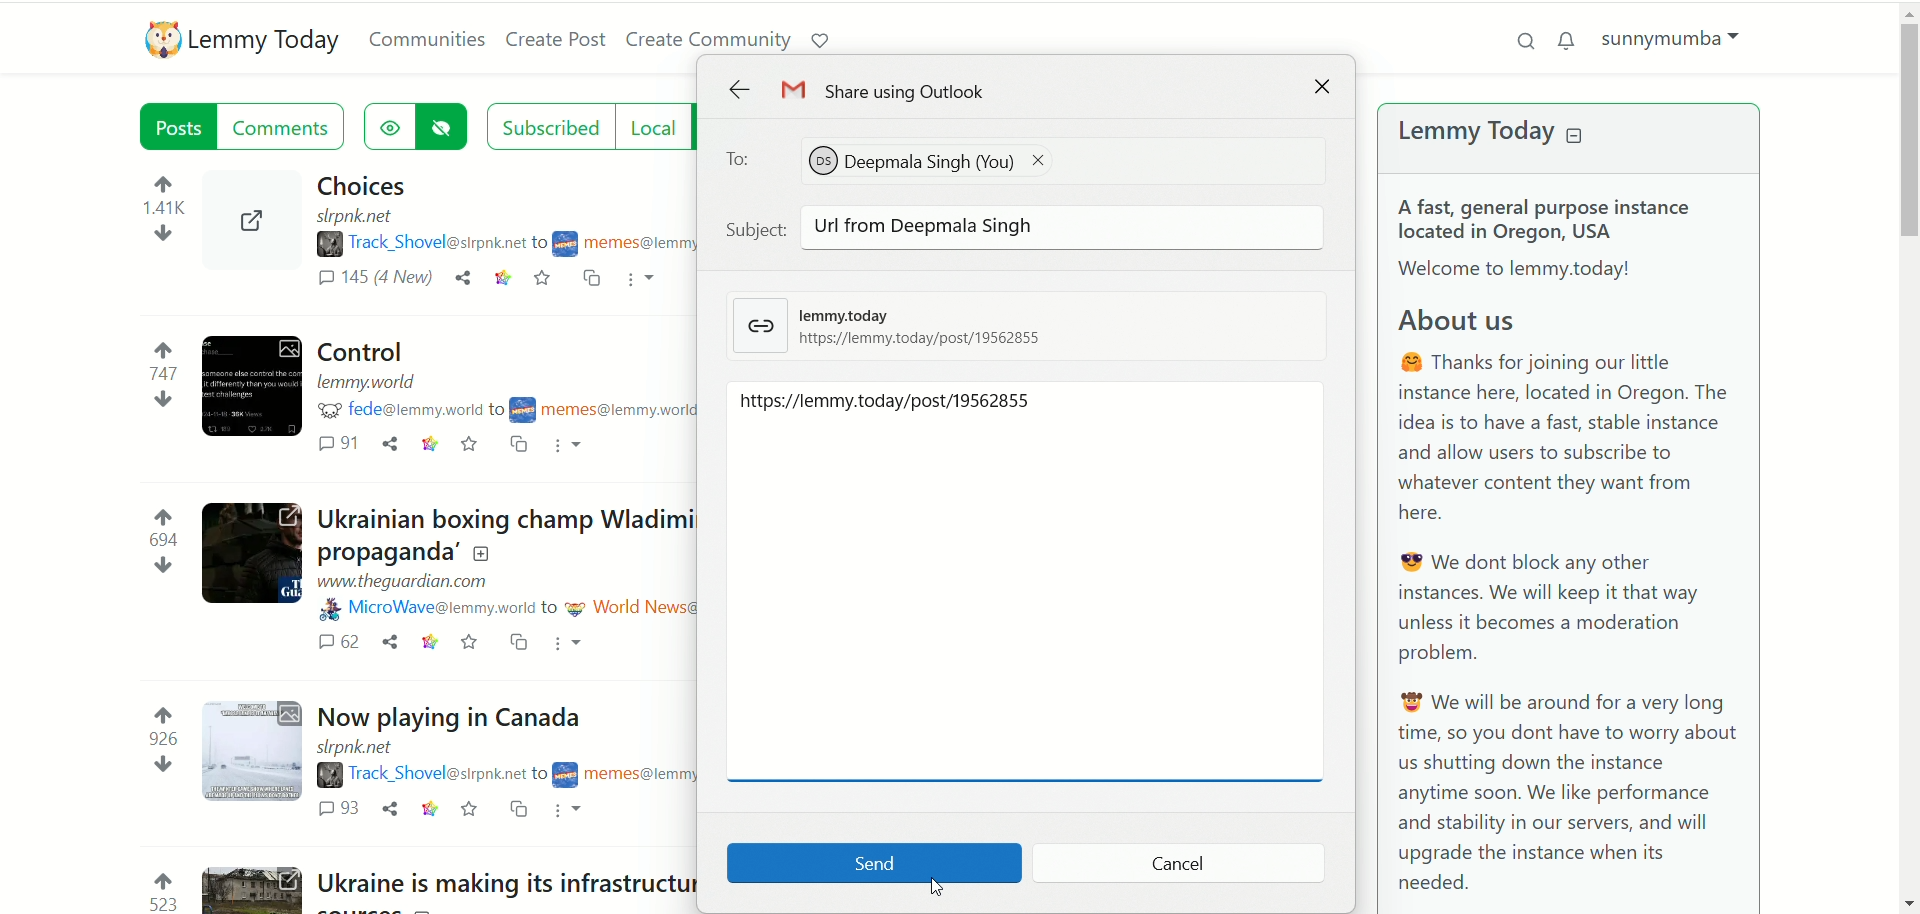 This screenshot has height=914, width=1920. Describe the element at coordinates (431, 609) in the screenshot. I see `username` at that location.